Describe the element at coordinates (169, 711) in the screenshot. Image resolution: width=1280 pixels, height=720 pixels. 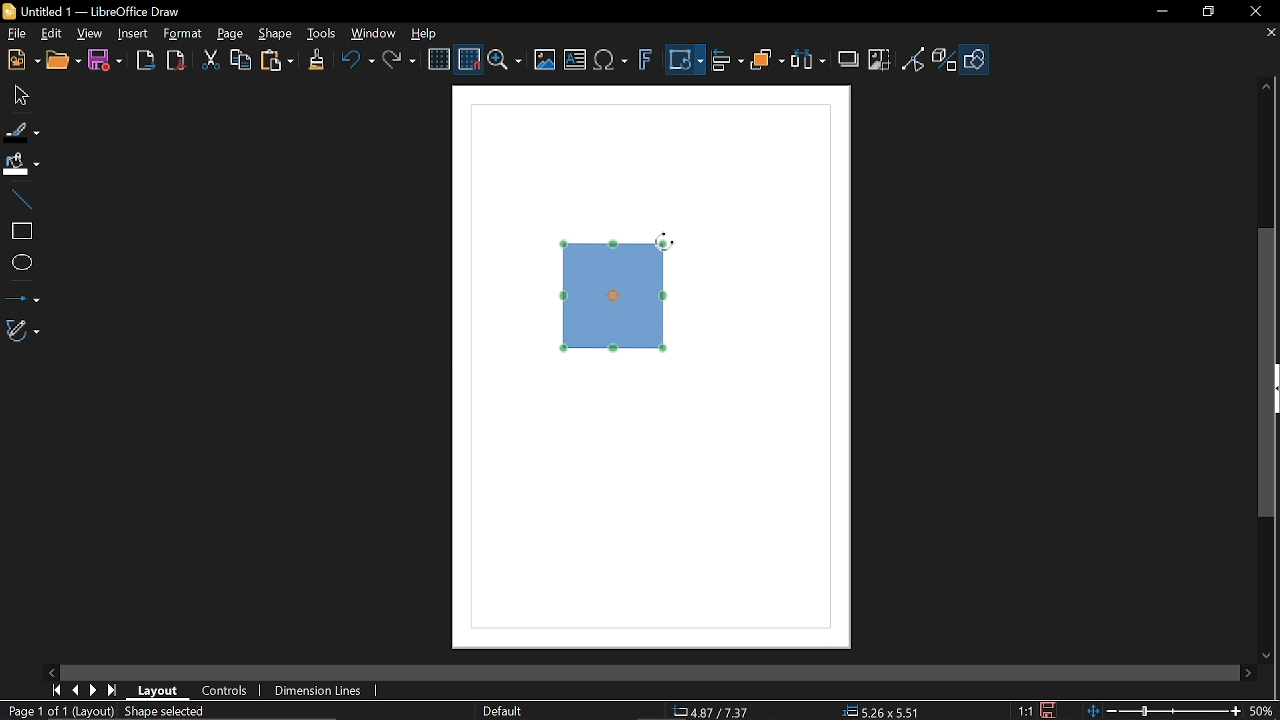
I see `Shaped selected` at that location.